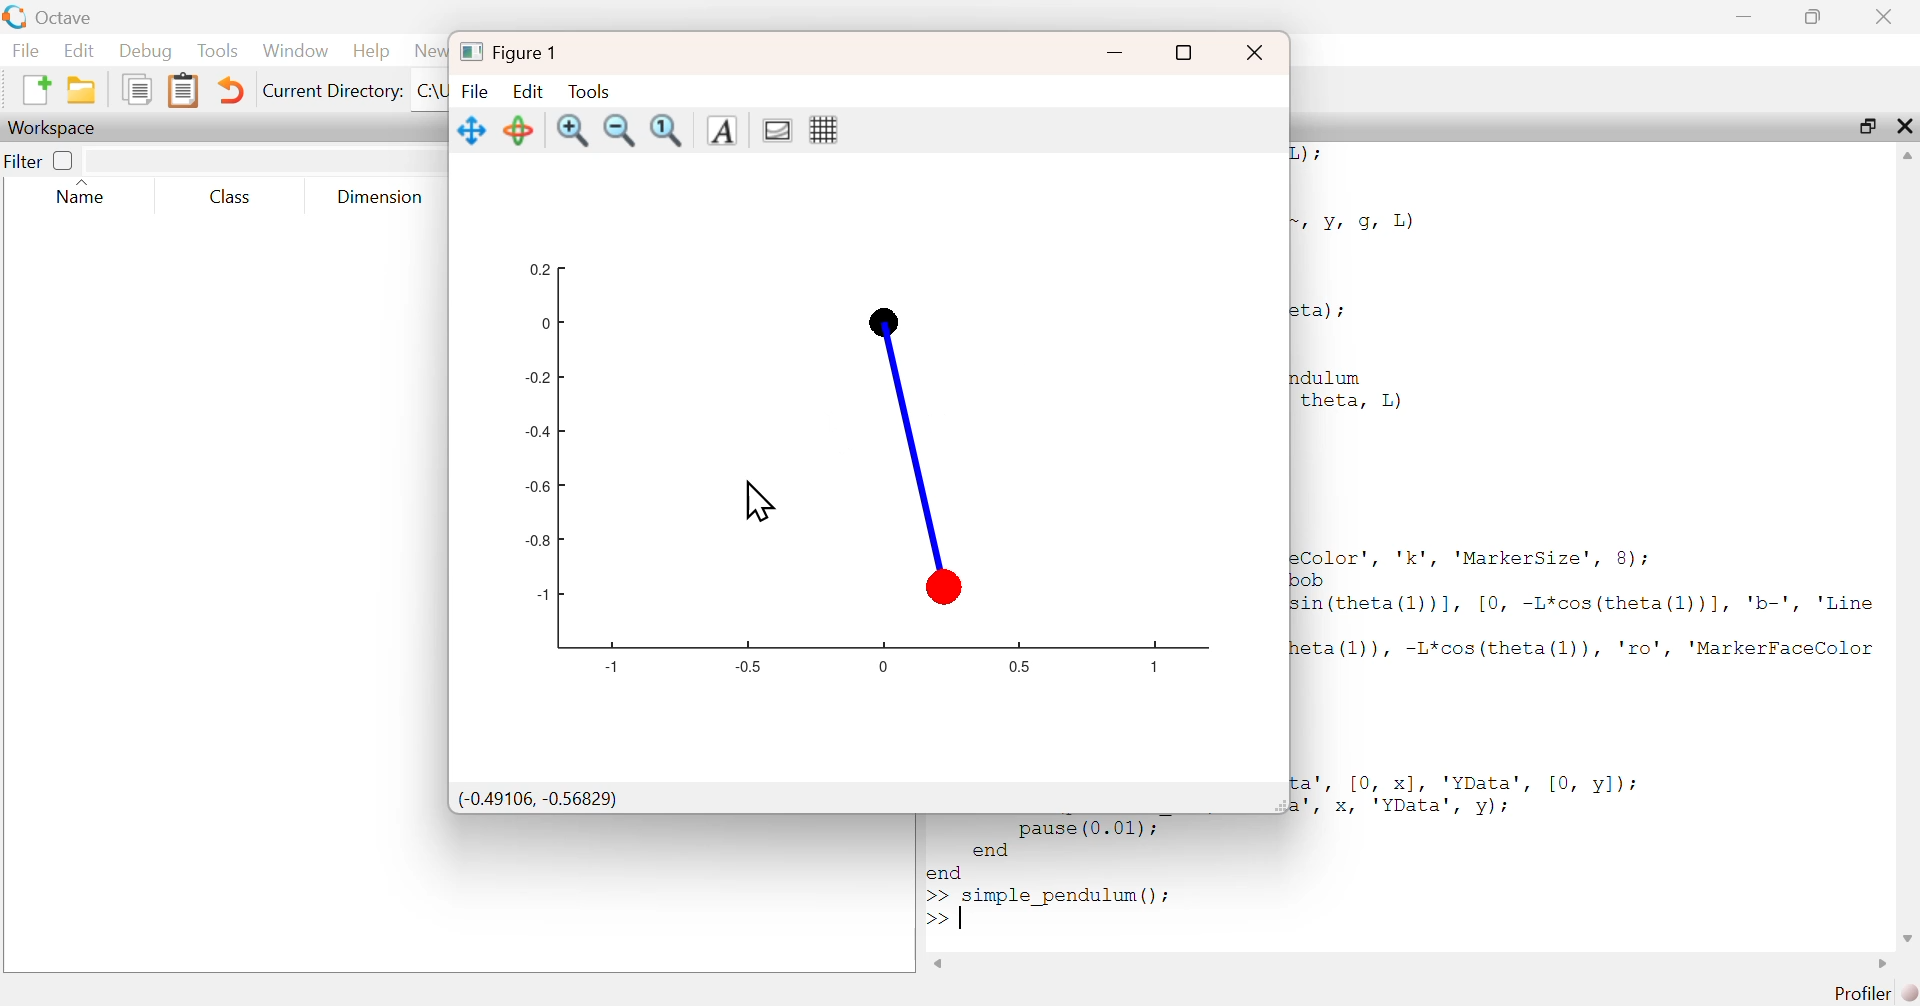 Image resolution: width=1920 pixels, height=1006 pixels. Describe the element at coordinates (335, 94) in the screenshot. I see `Current Directory:` at that location.